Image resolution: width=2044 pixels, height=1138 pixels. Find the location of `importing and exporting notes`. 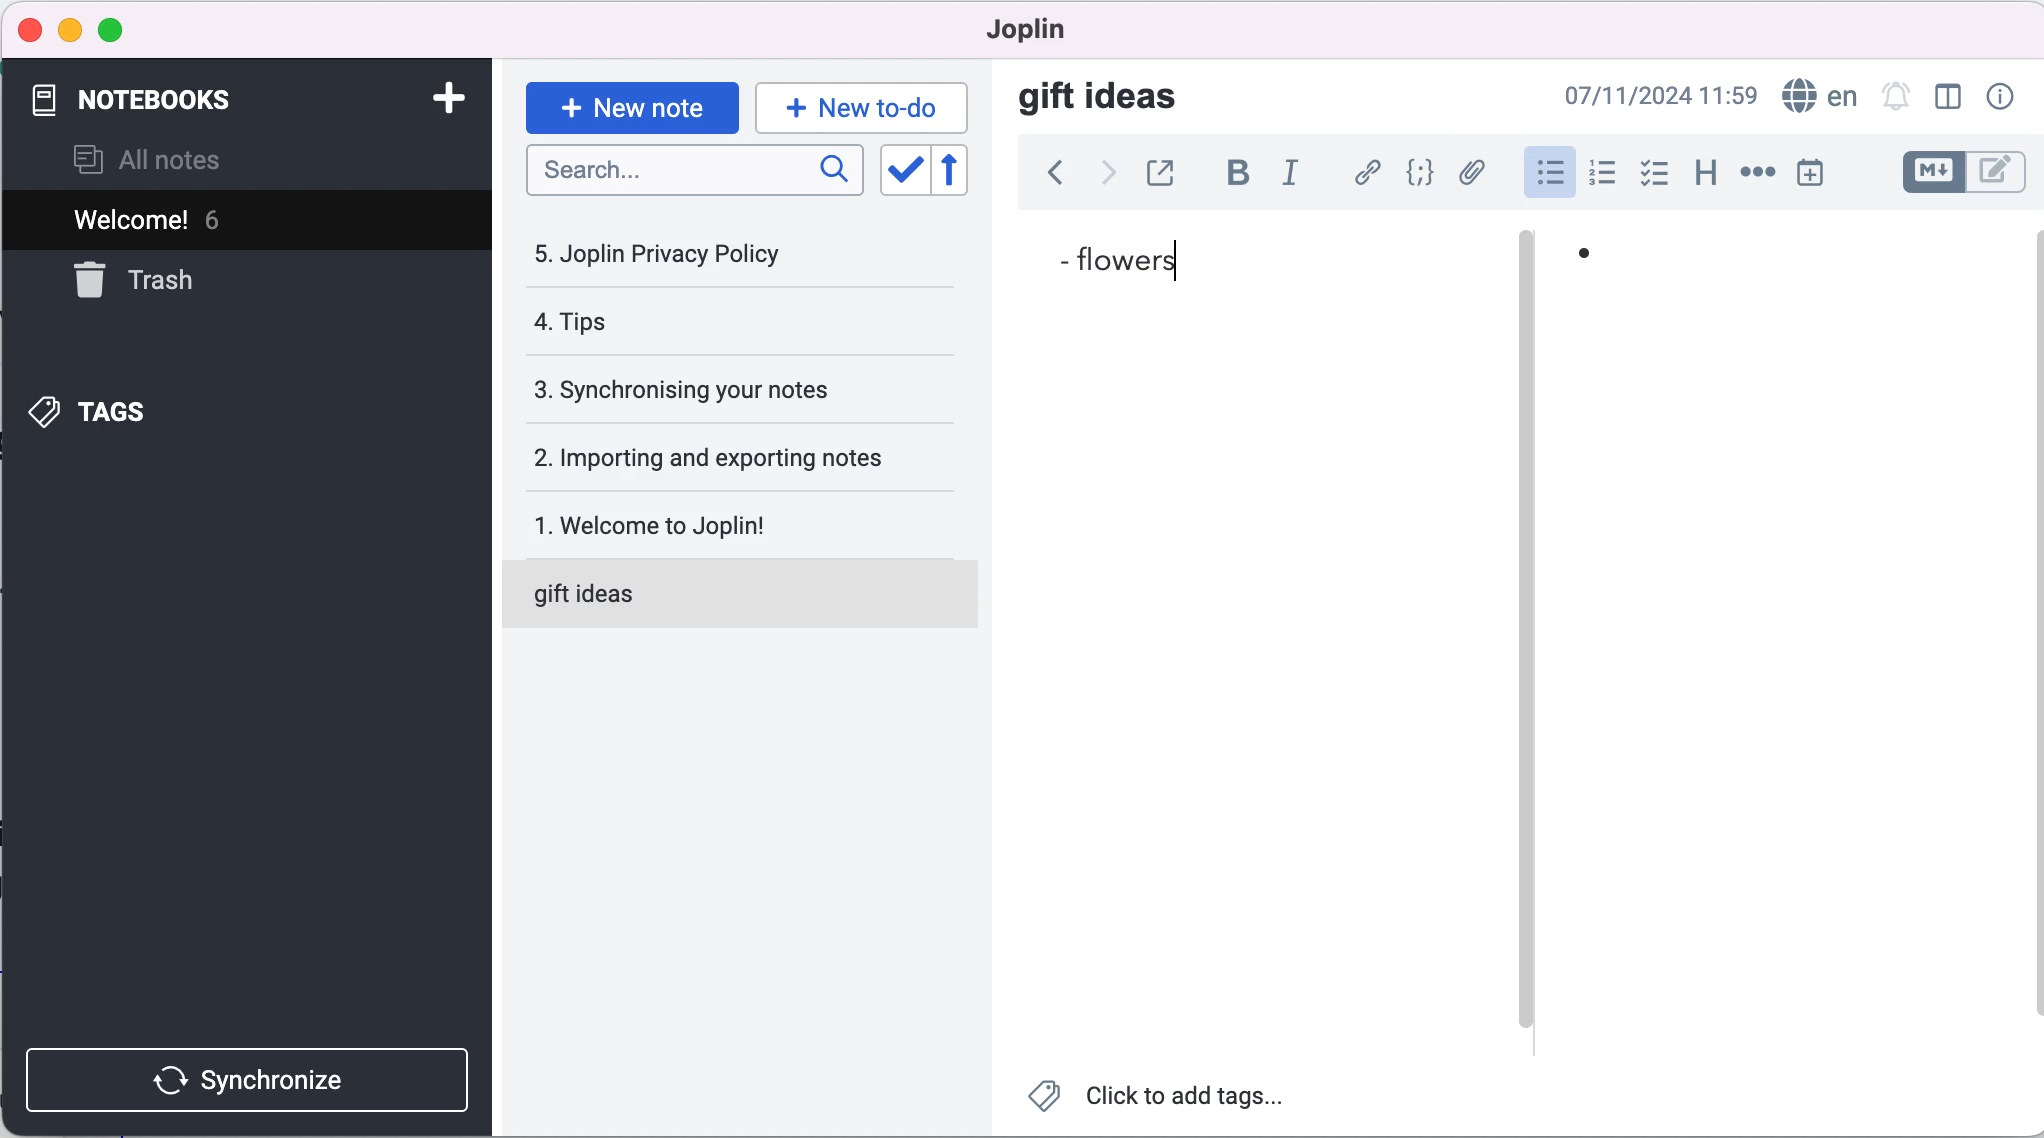

importing and exporting notes is located at coordinates (733, 456).